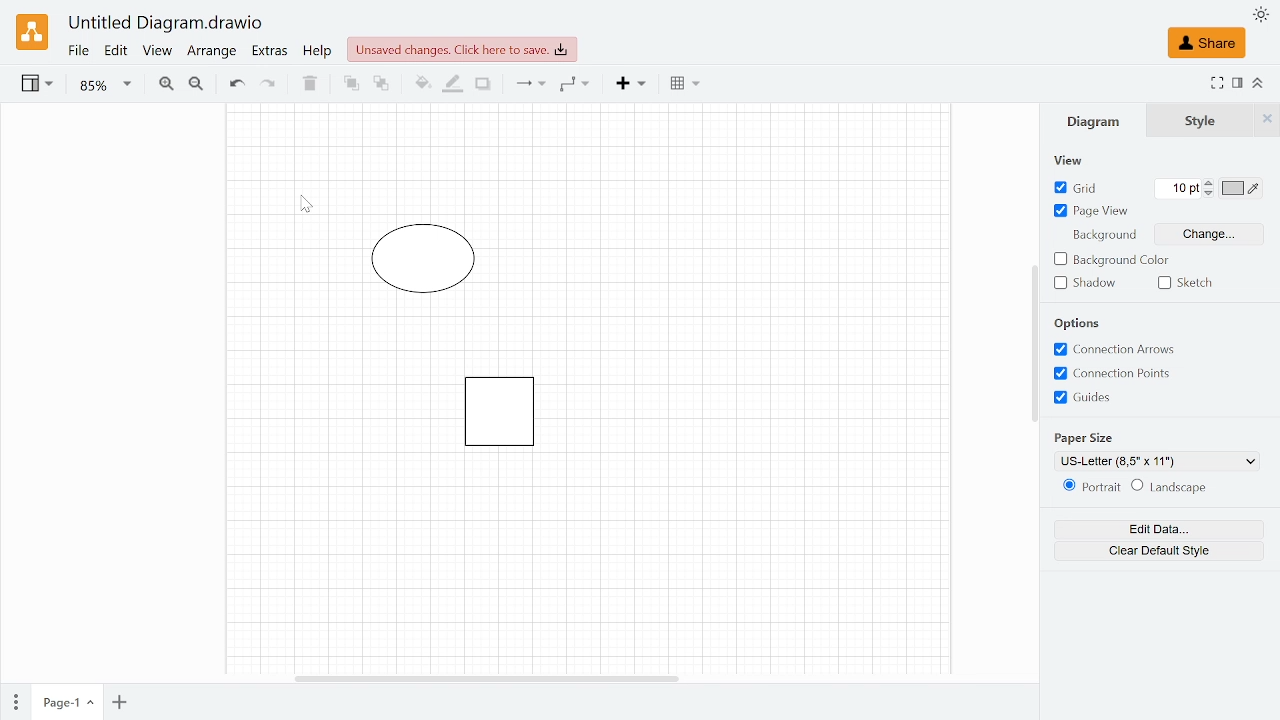 Image resolution: width=1280 pixels, height=720 pixels. I want to click on Change, so click(1210, 233).